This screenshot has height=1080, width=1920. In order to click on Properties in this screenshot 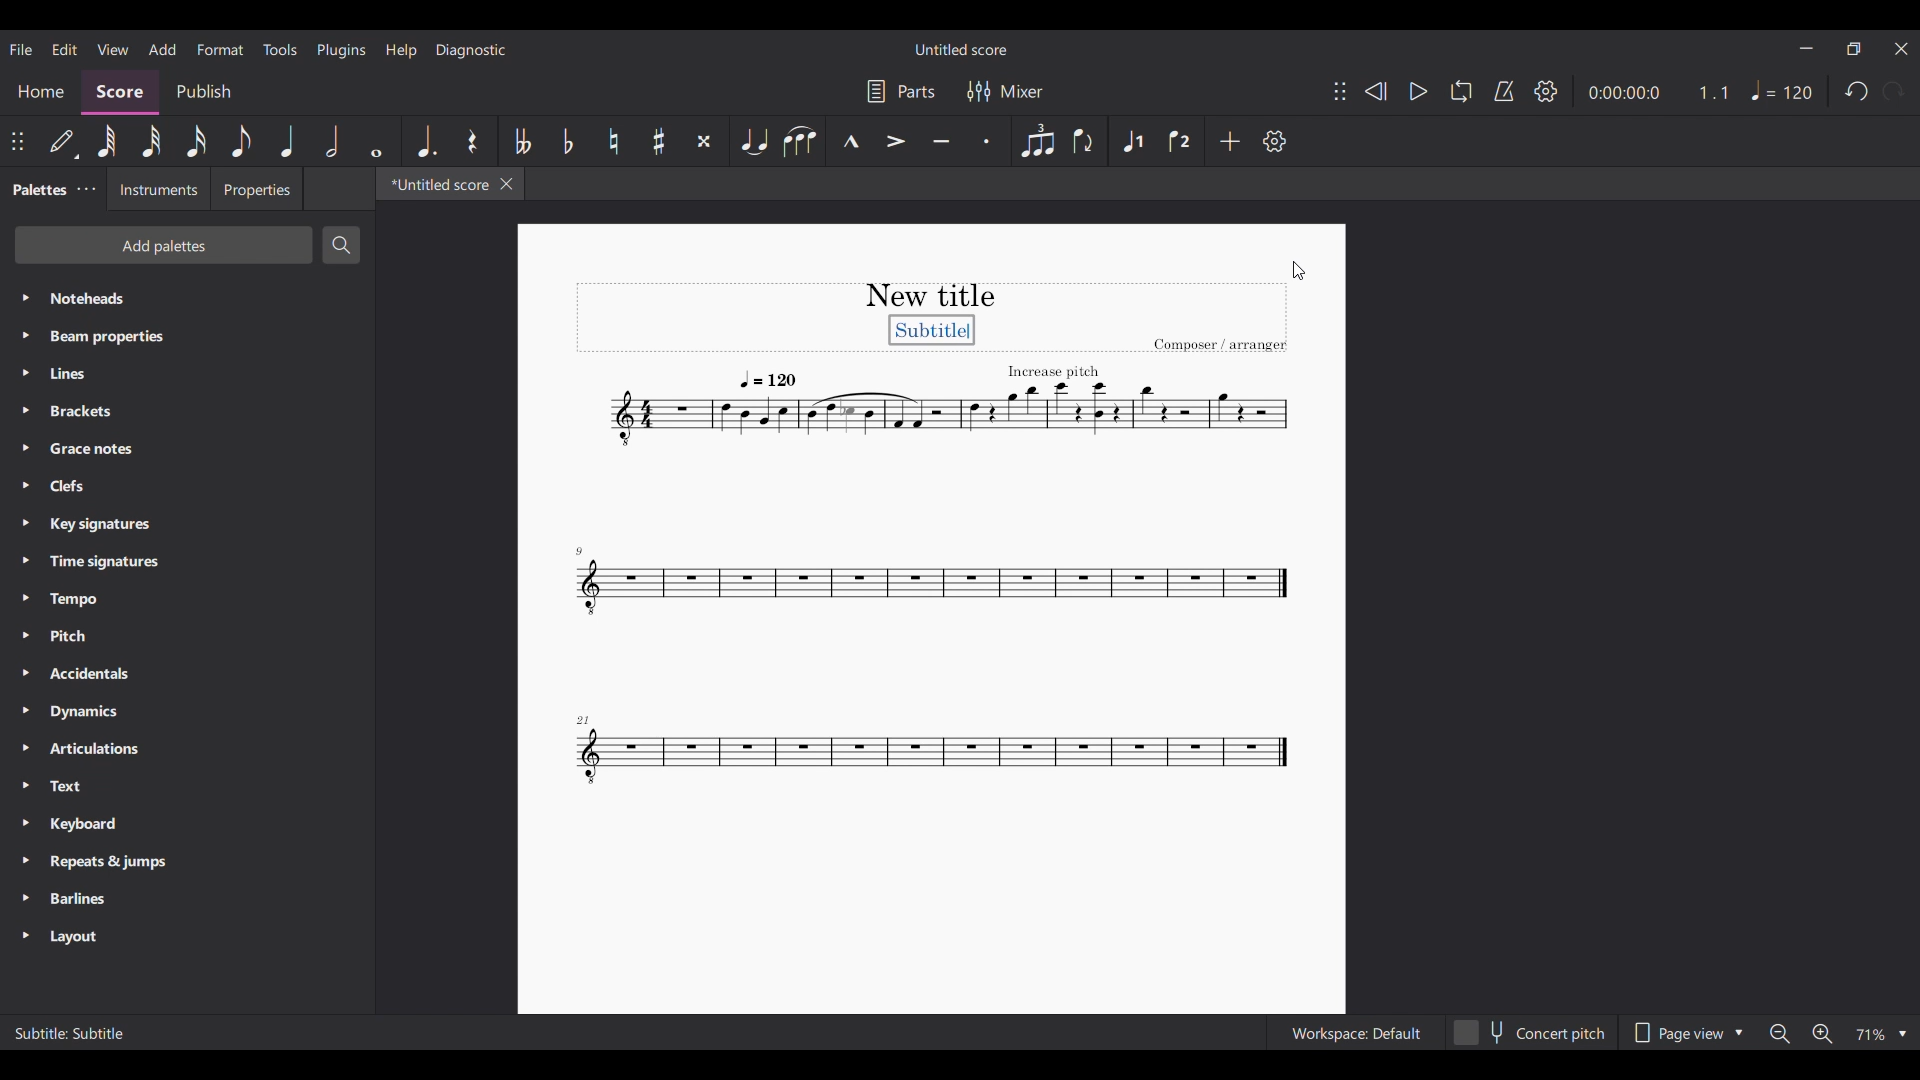, I will do `click(256, 189)`.